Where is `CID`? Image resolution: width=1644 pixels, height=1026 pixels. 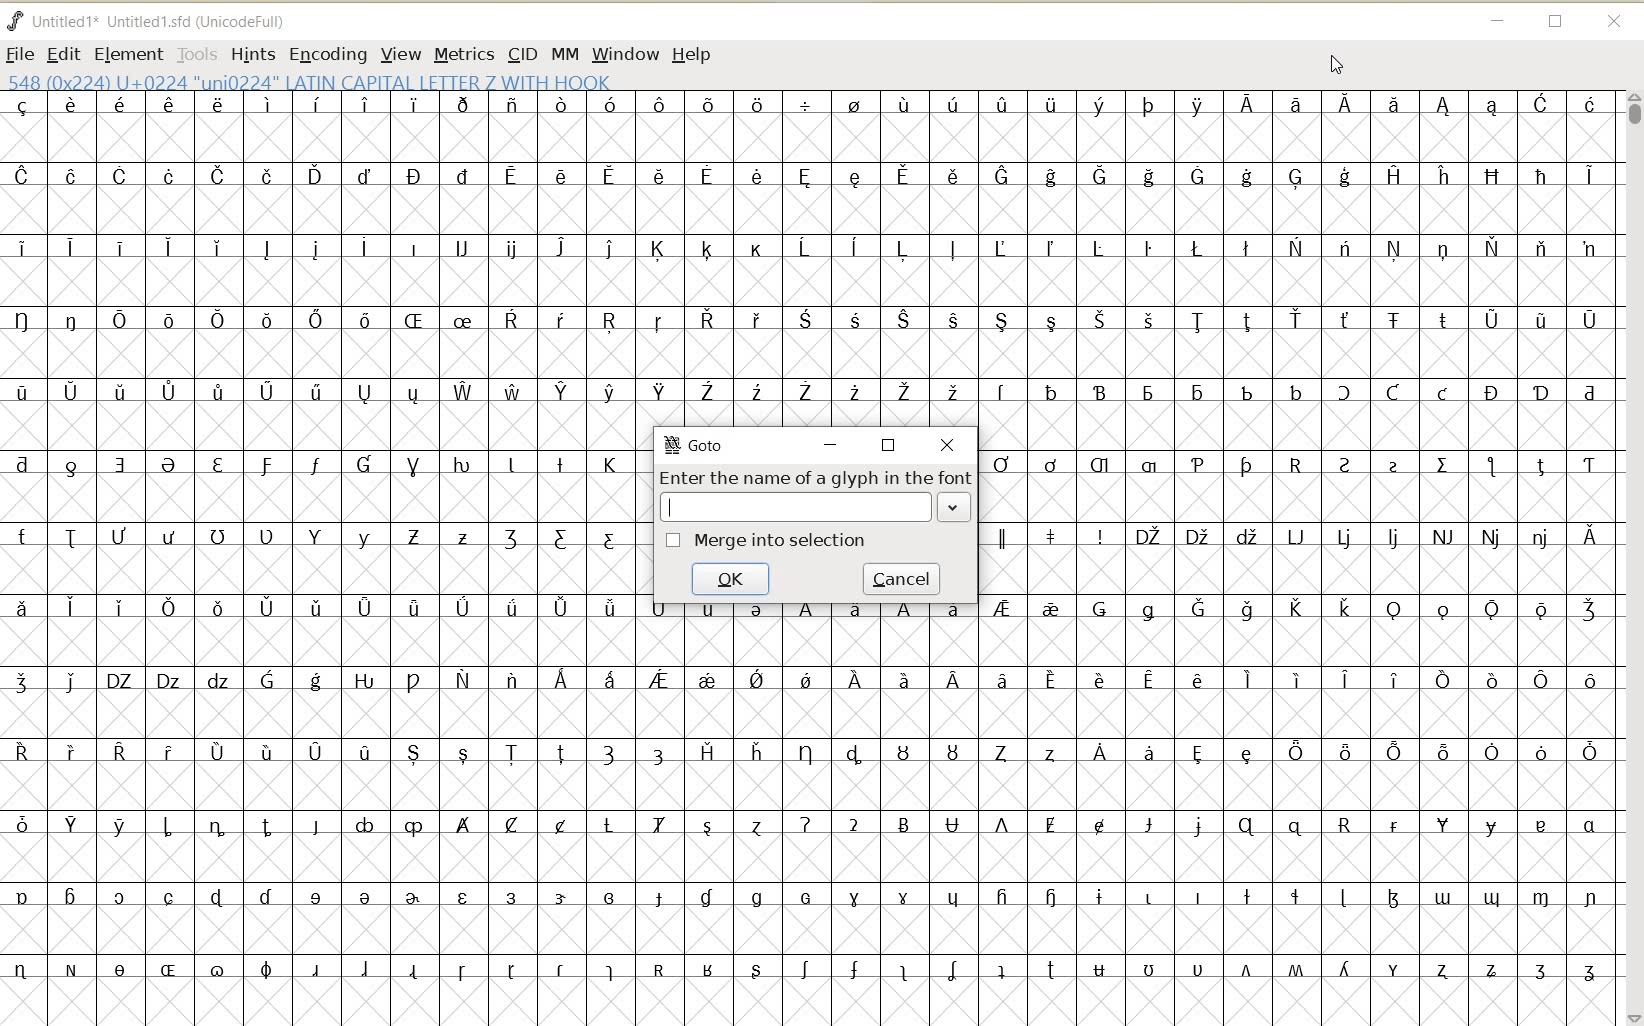 CID is located at coordinates (522, 56).